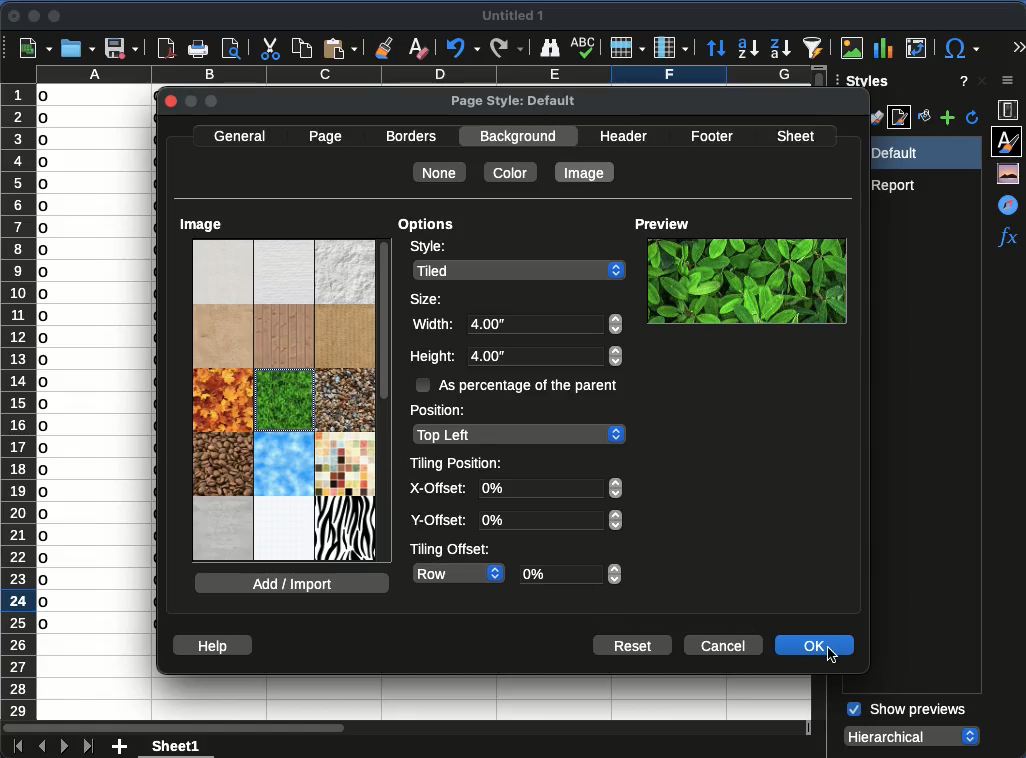 This screenshot has height=758, width=1026. What do you see at coordinates (120, 49) in the screenshot?
I see `save` at bounding box center [120, 49].